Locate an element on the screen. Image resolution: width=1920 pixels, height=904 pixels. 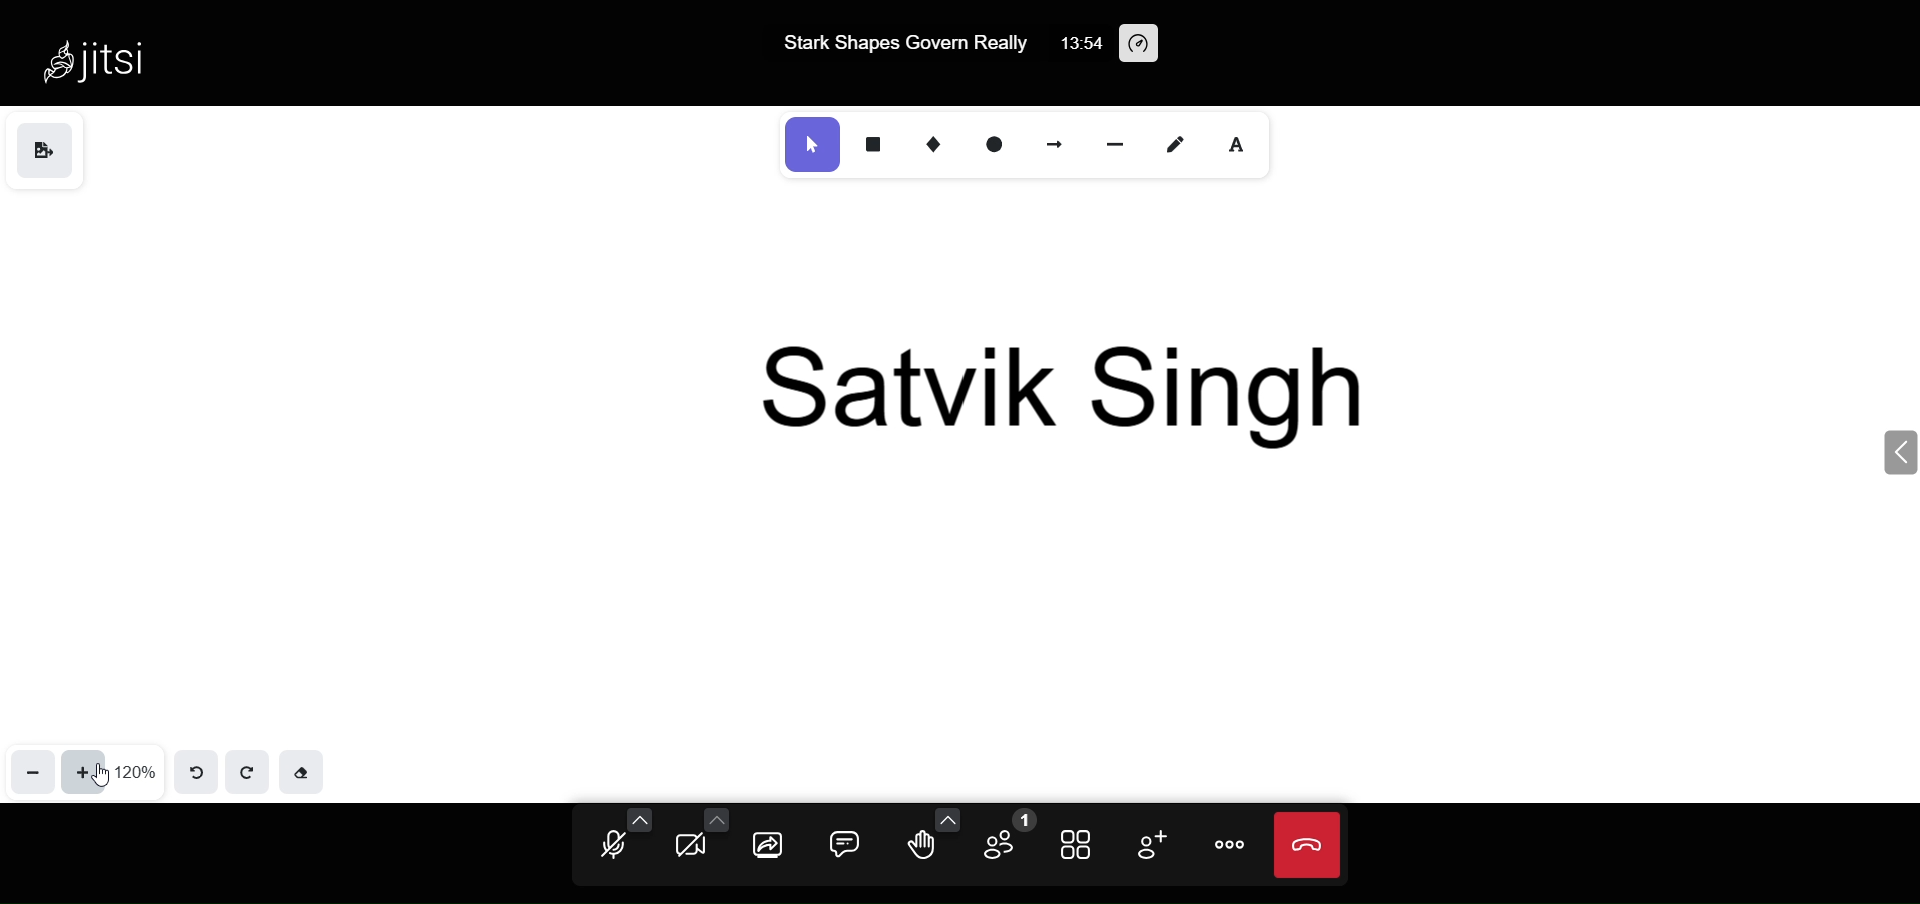
chat is located at coordinates (841, 841).